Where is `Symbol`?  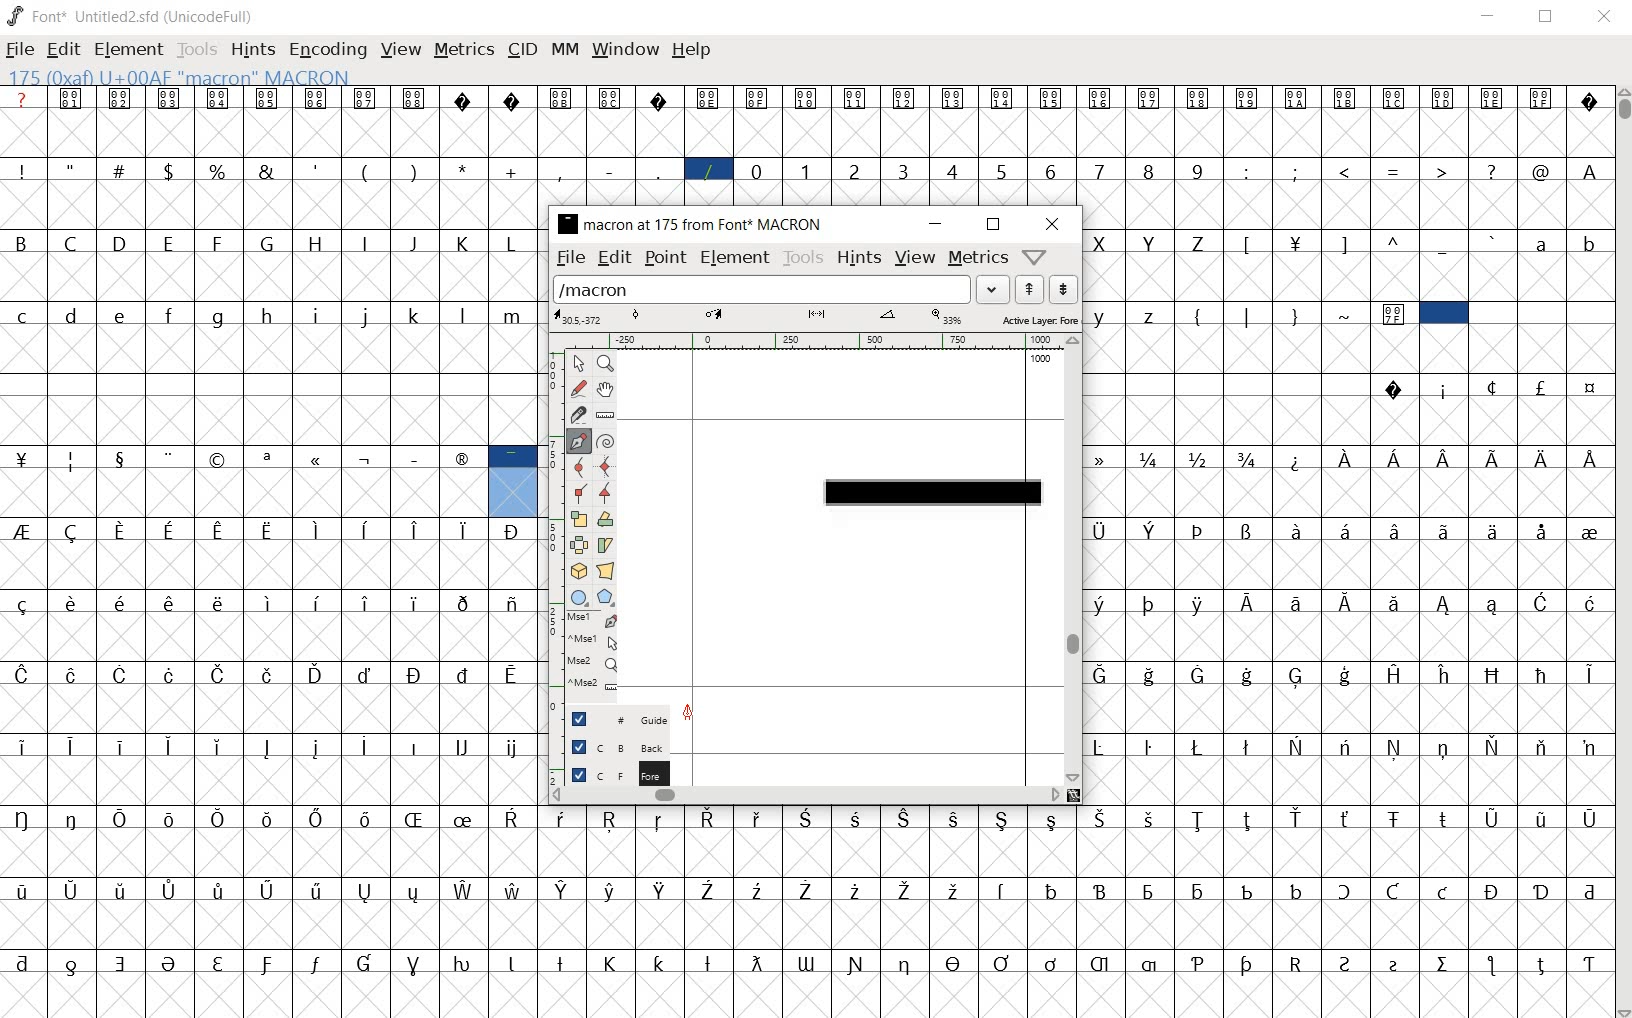
Symbol is located at coordinates (1442, 963).